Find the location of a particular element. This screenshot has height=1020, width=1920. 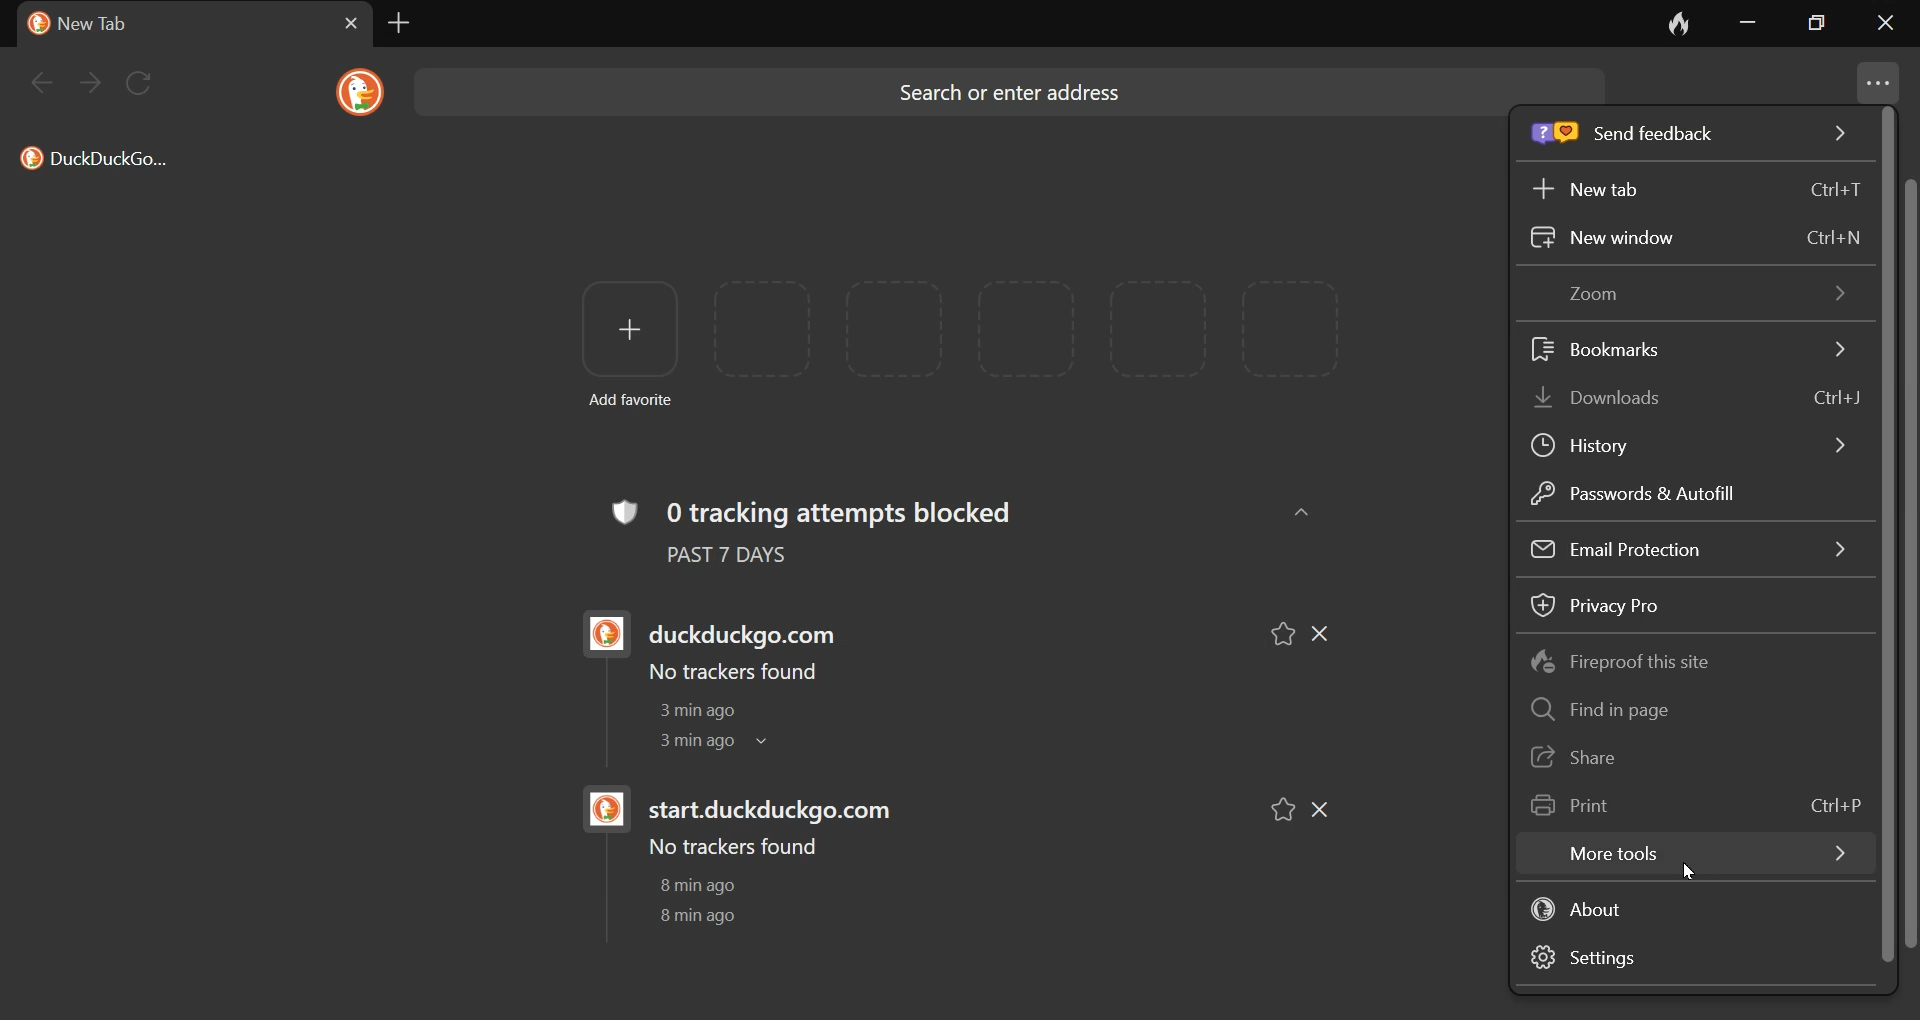

duckduck go logo is located at coordinates (356, 91).